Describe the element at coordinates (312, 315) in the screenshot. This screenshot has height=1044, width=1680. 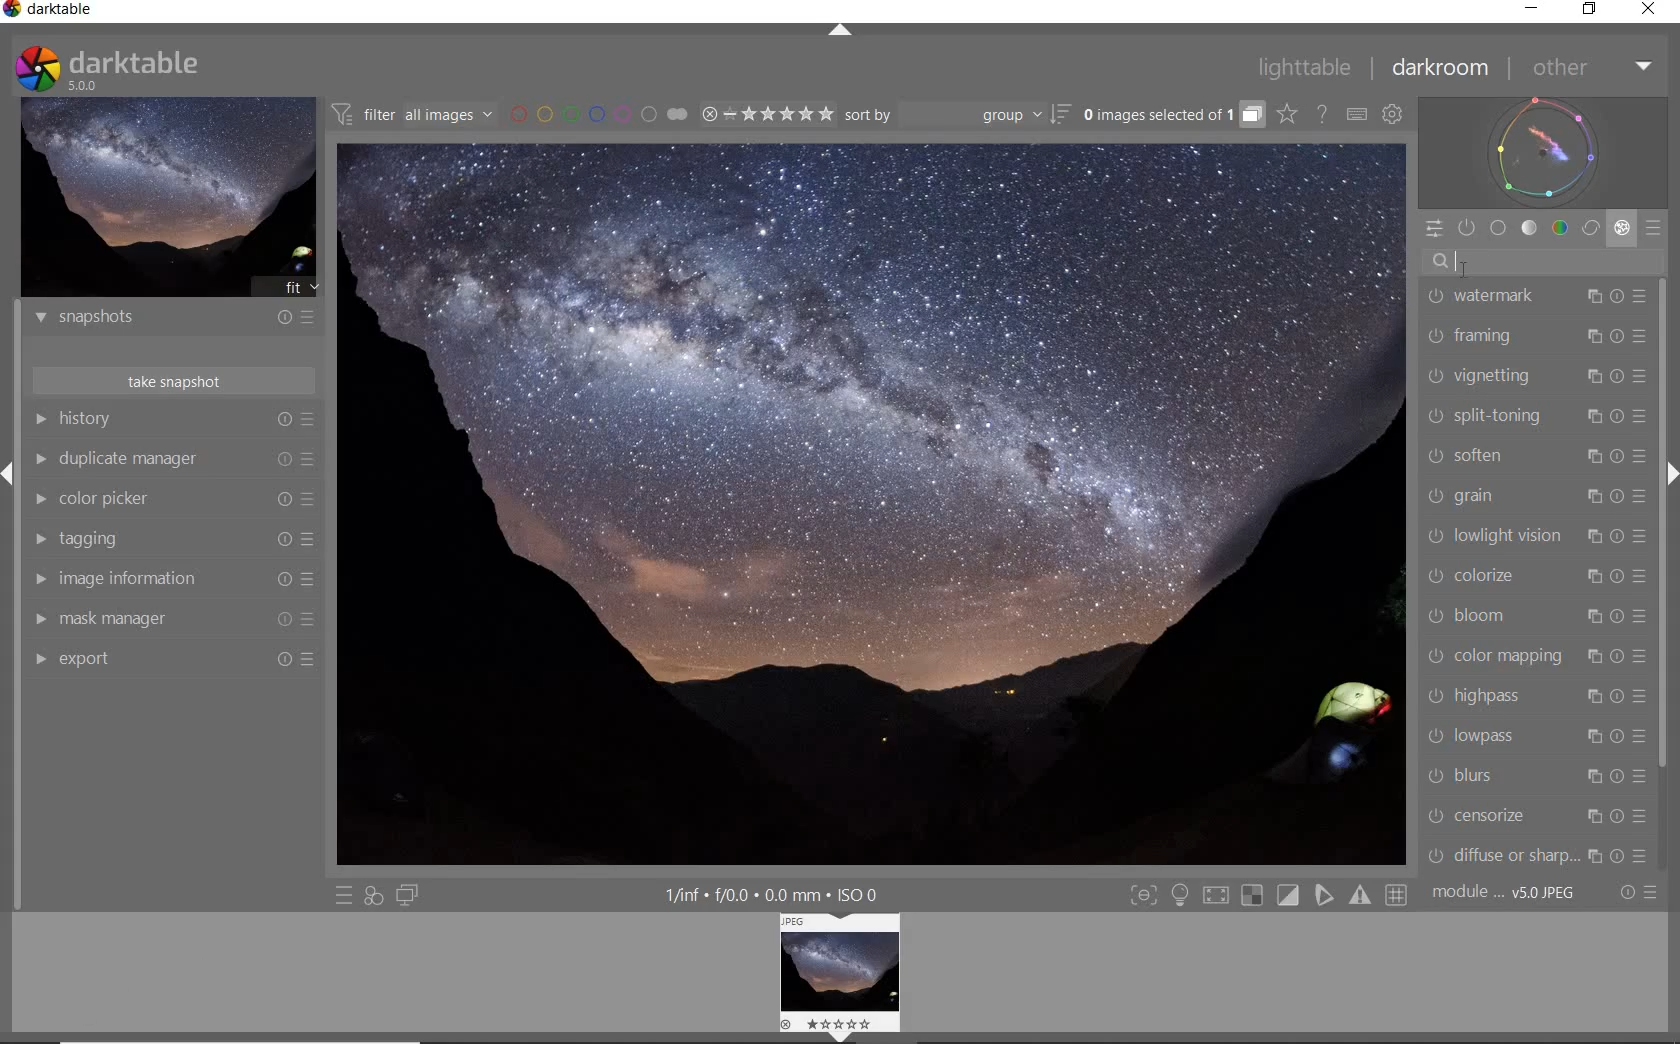
I see `presets and preferences` at that location.